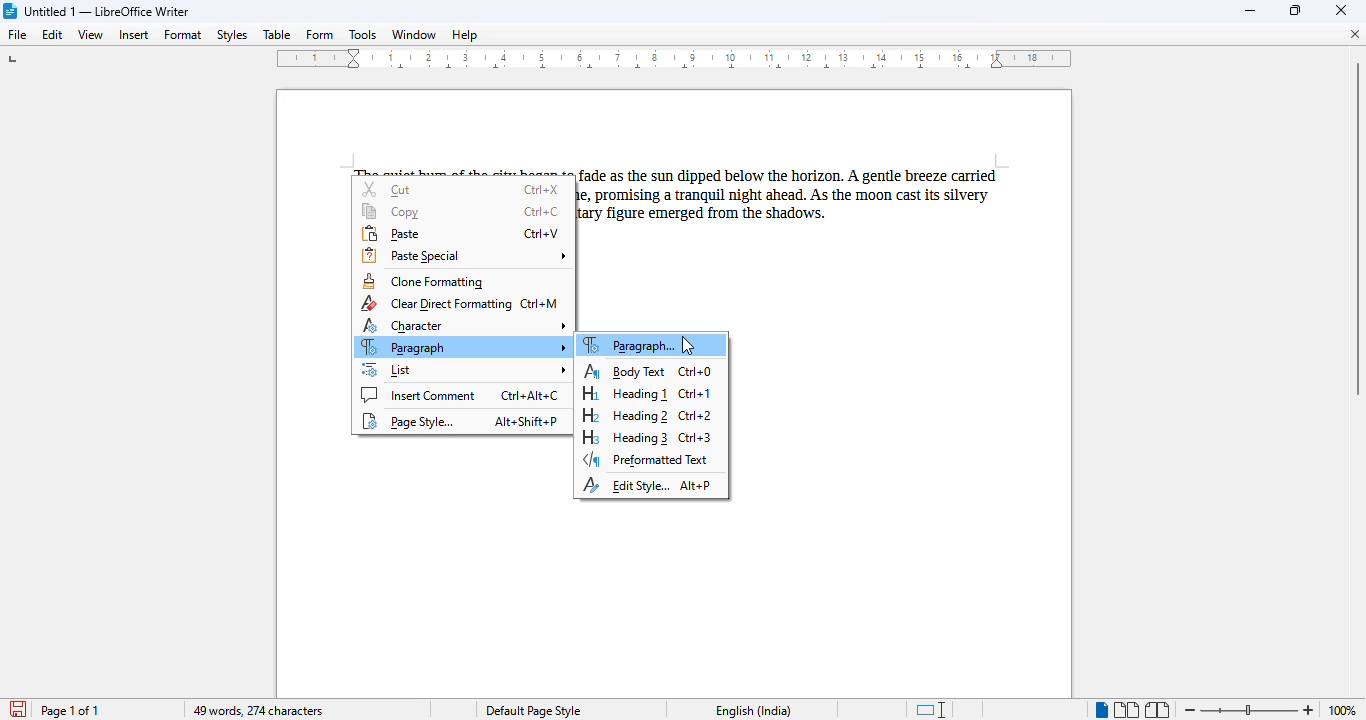 This screenshot has height=720, width=1366. Describe the element at coordinates (1297, 10) in the screenshot. I see `maximize` at that location.